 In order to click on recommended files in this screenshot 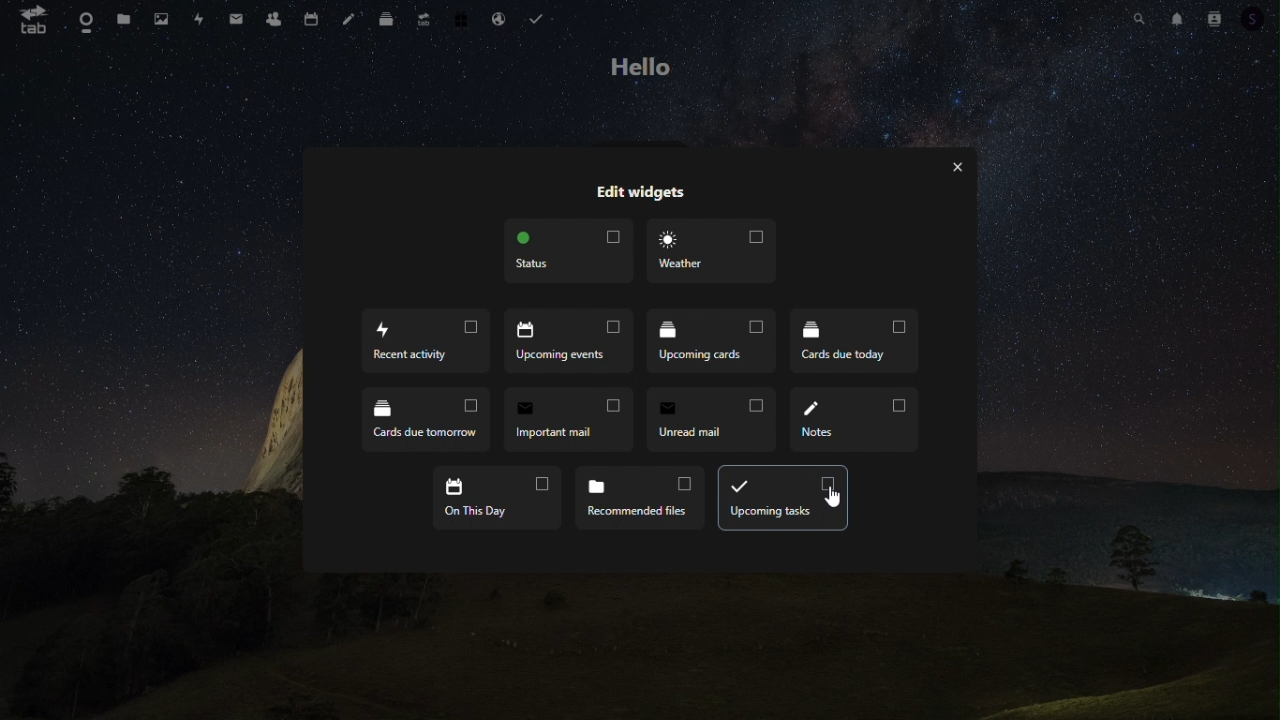, I will do `click(638, 497)`.